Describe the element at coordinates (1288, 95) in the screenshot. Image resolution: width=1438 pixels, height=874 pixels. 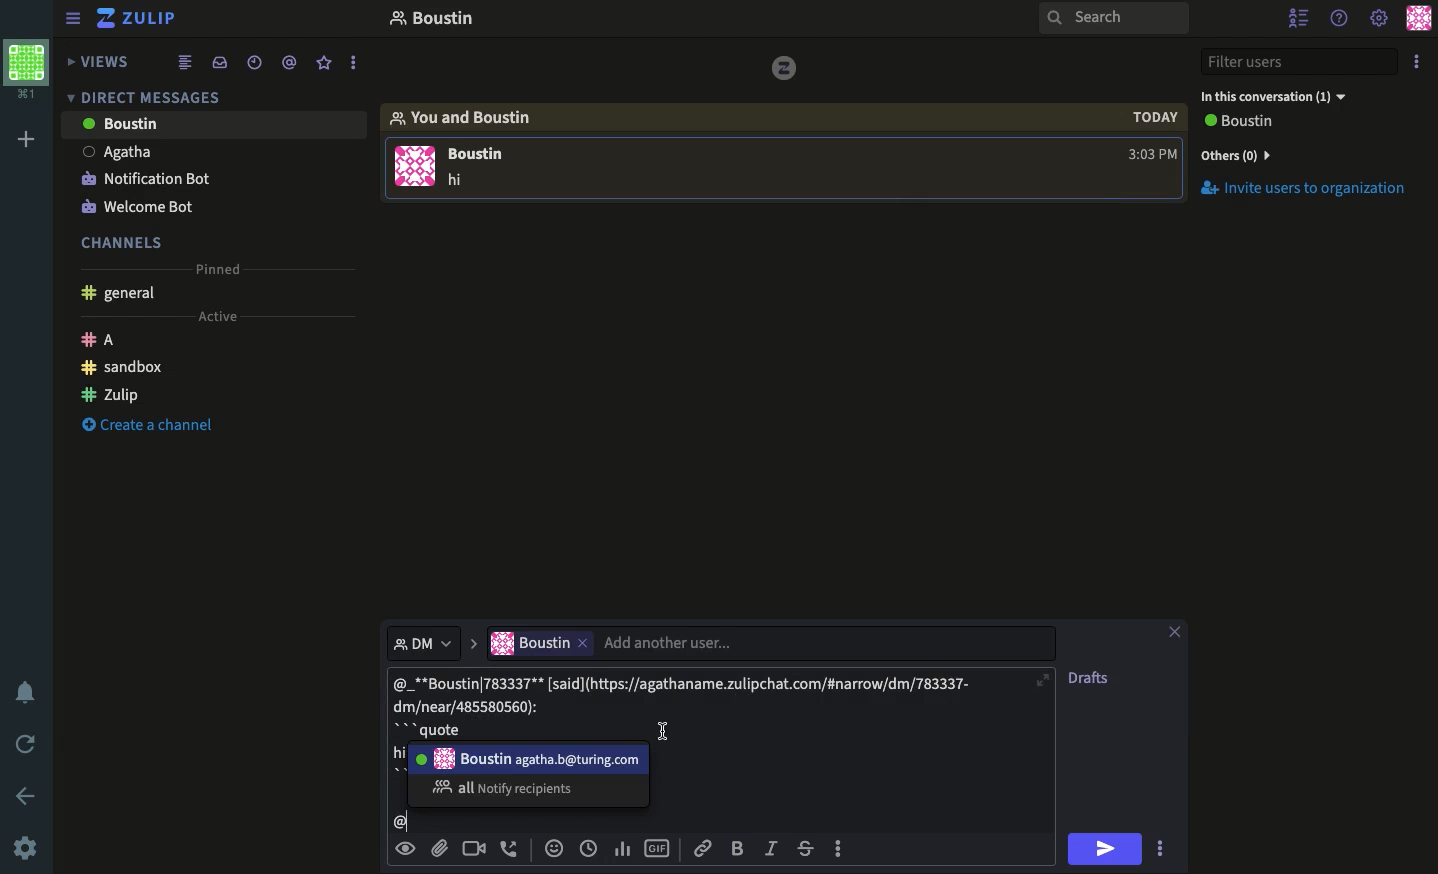
I see `In this conversation` at that location.